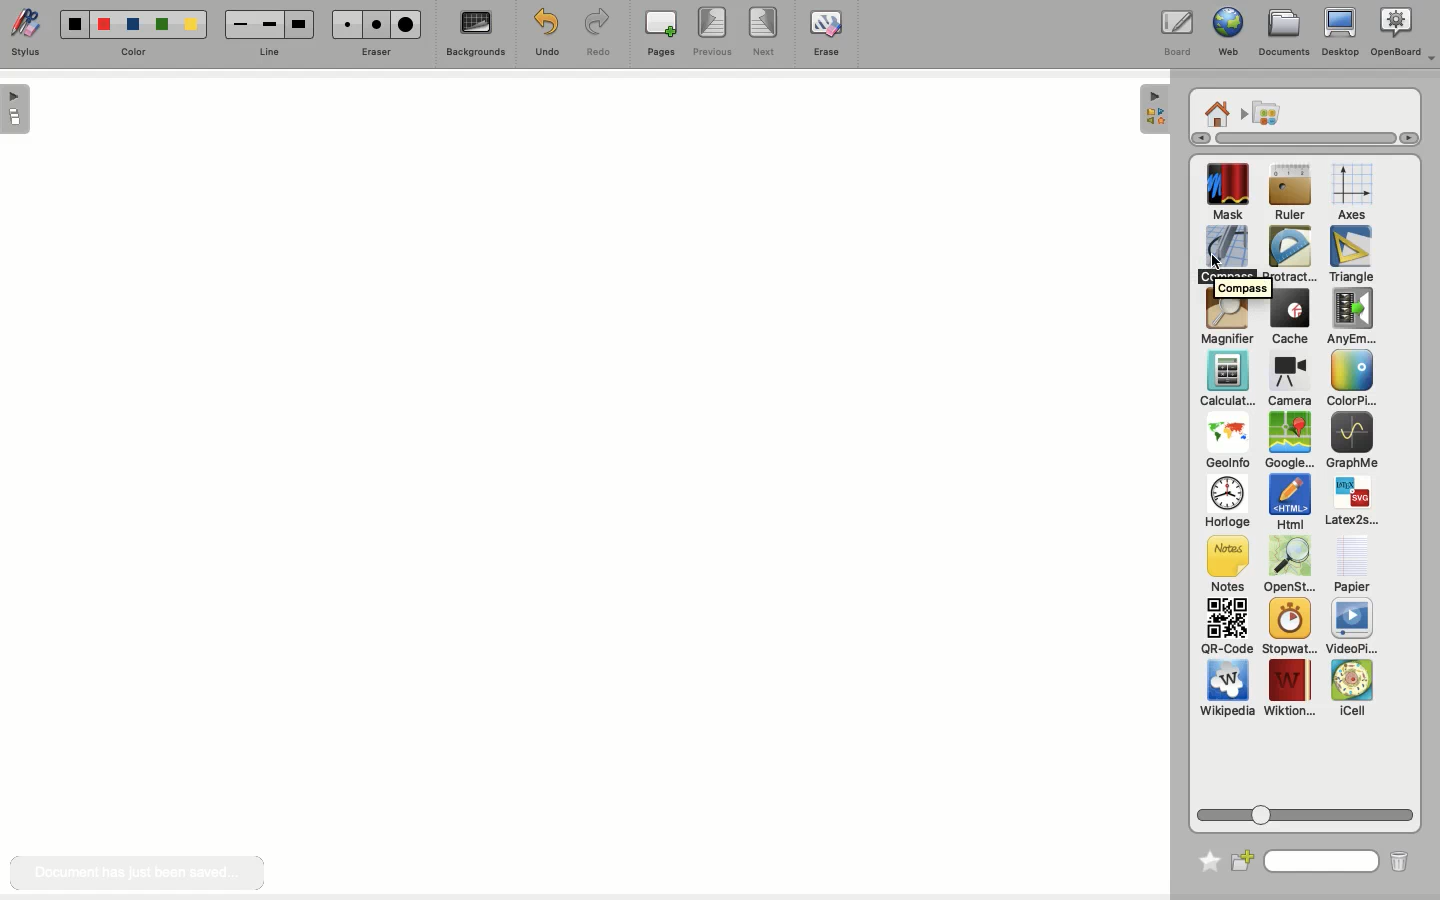 The width and height of the screenshot is (1440, 900). Describe the element at coordinates (161, 26) in the screenshot. I see `color 4` at that location.